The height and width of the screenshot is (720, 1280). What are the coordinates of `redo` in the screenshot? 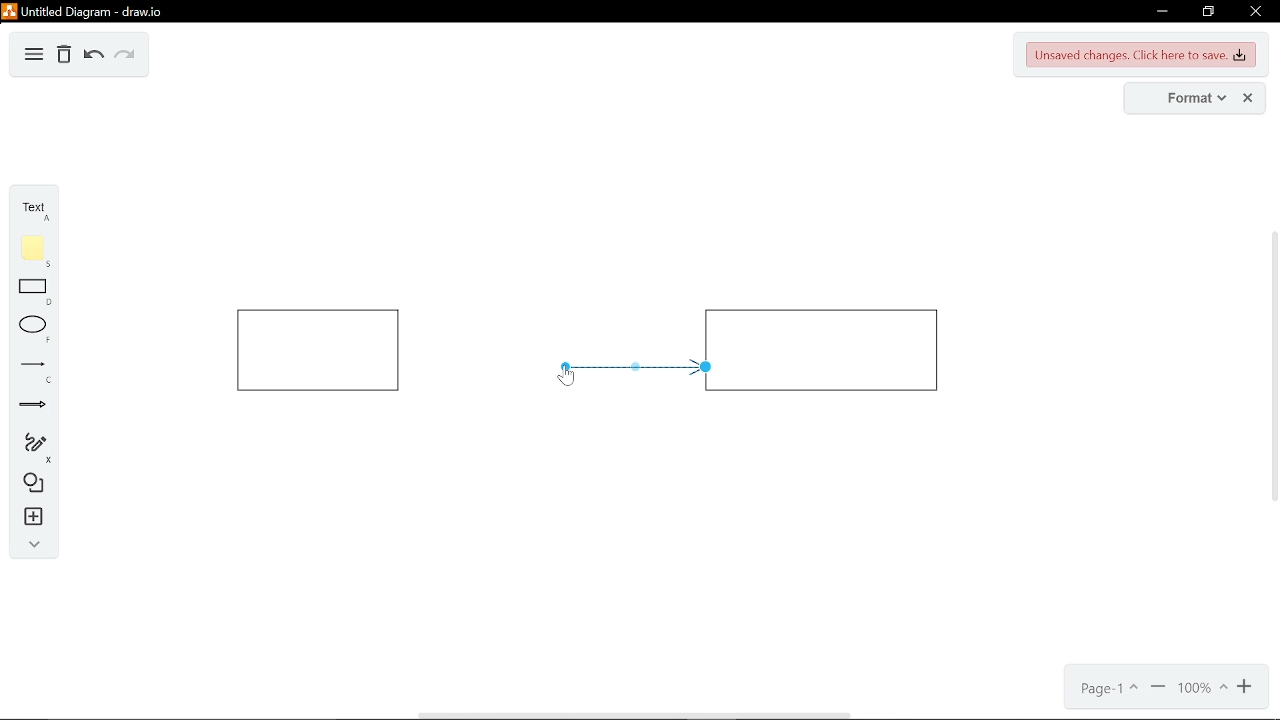 It's located at (125, 56).